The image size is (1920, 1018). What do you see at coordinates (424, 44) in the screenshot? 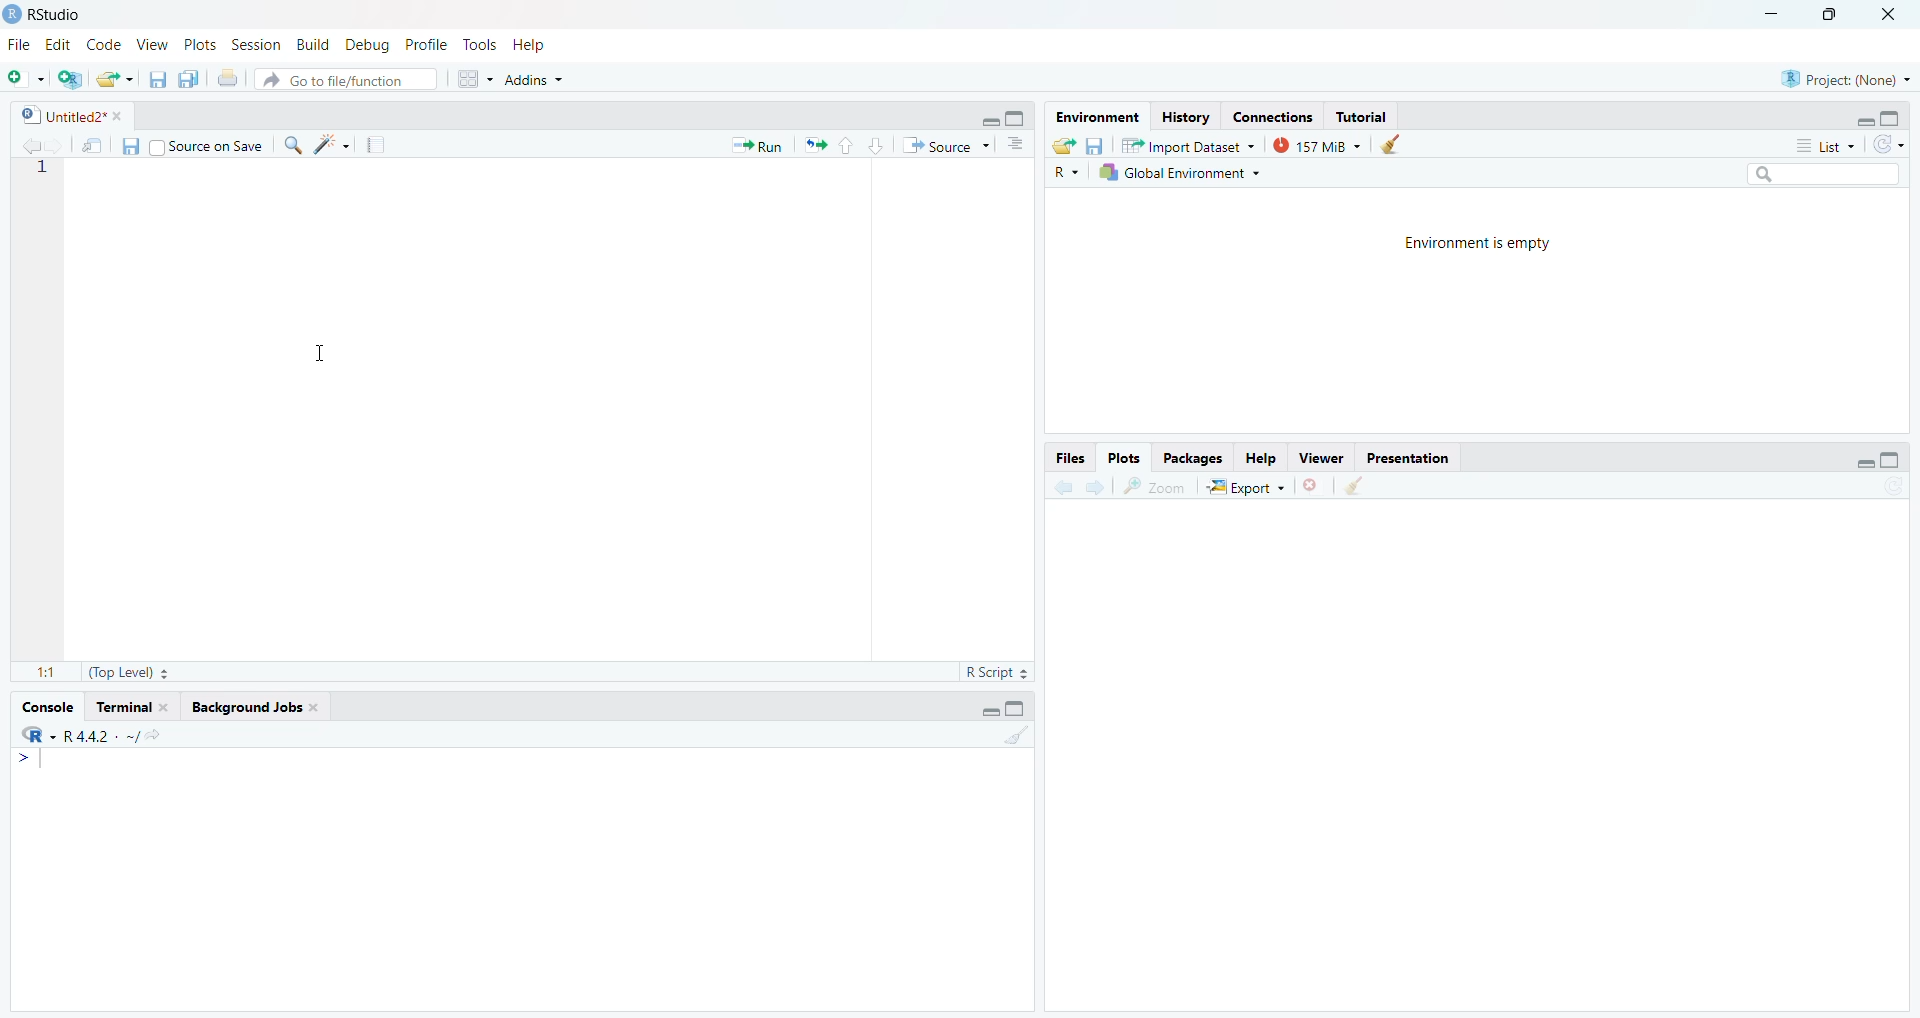
I see `Profile` at bounding box center [424, 44].